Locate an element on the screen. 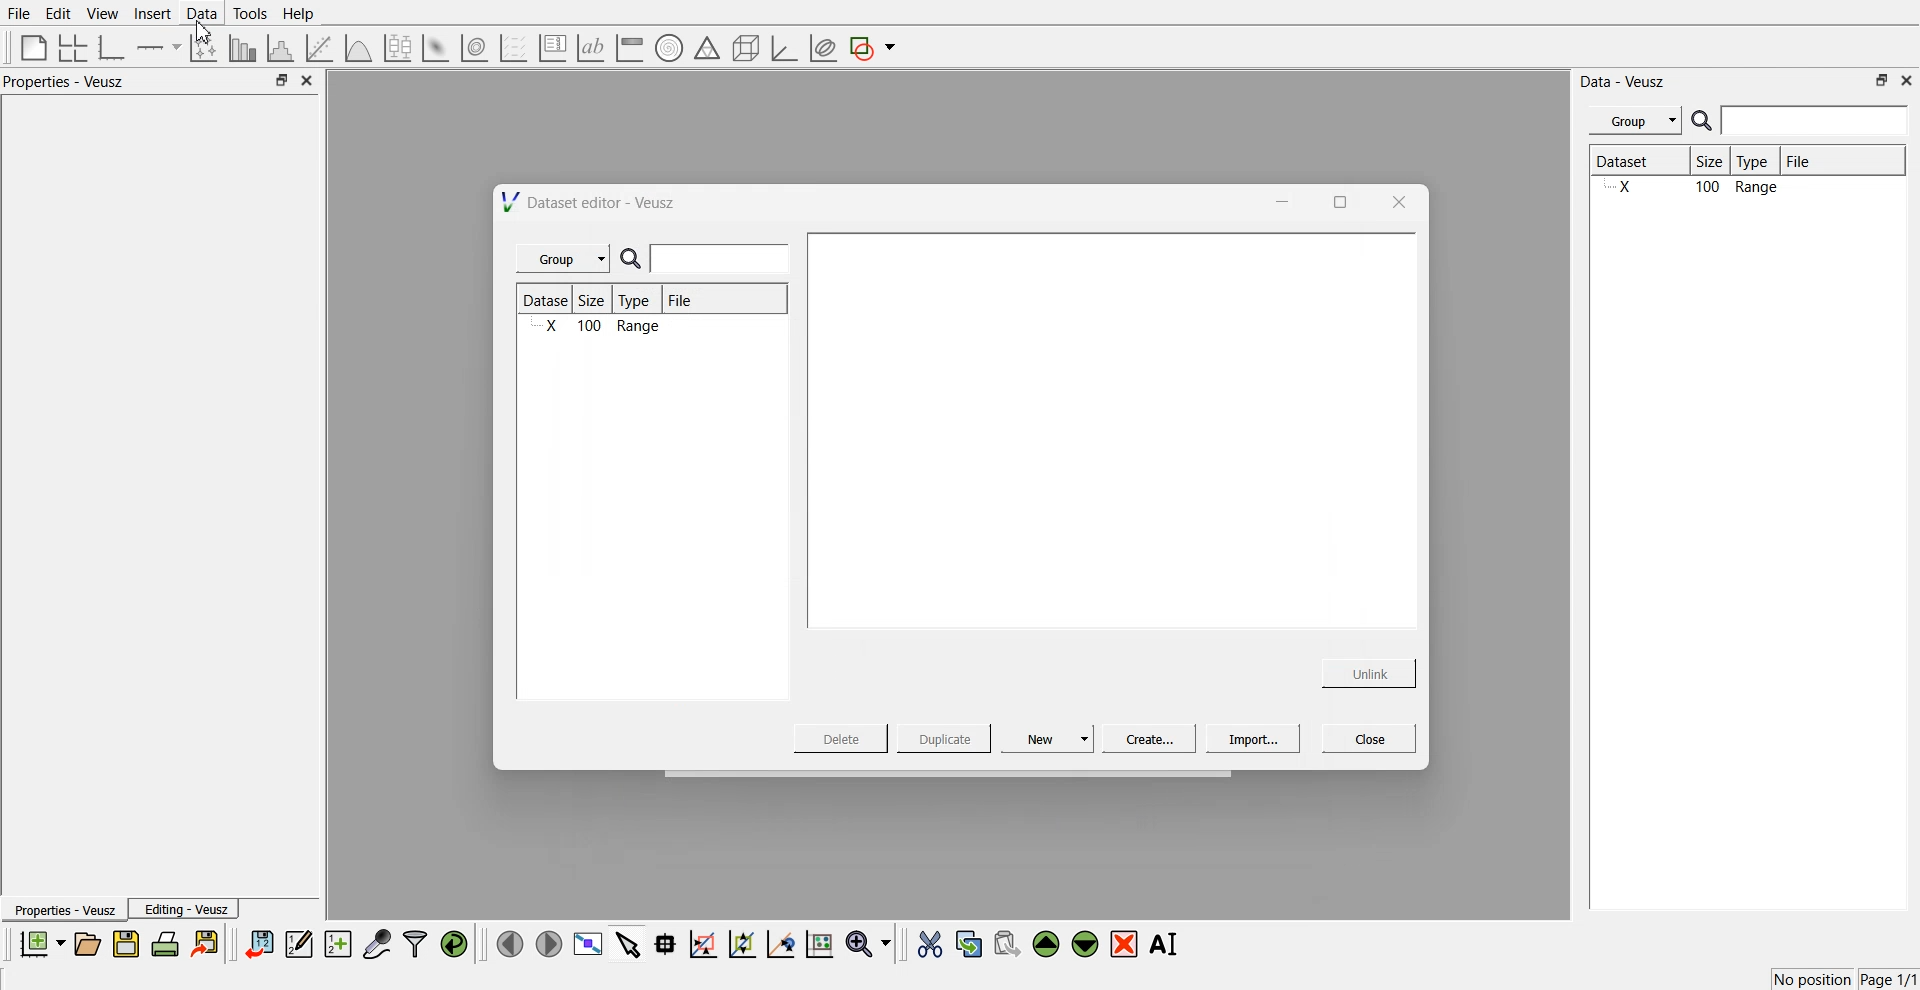  X 100 Range is located at coordinates (1744, 189).